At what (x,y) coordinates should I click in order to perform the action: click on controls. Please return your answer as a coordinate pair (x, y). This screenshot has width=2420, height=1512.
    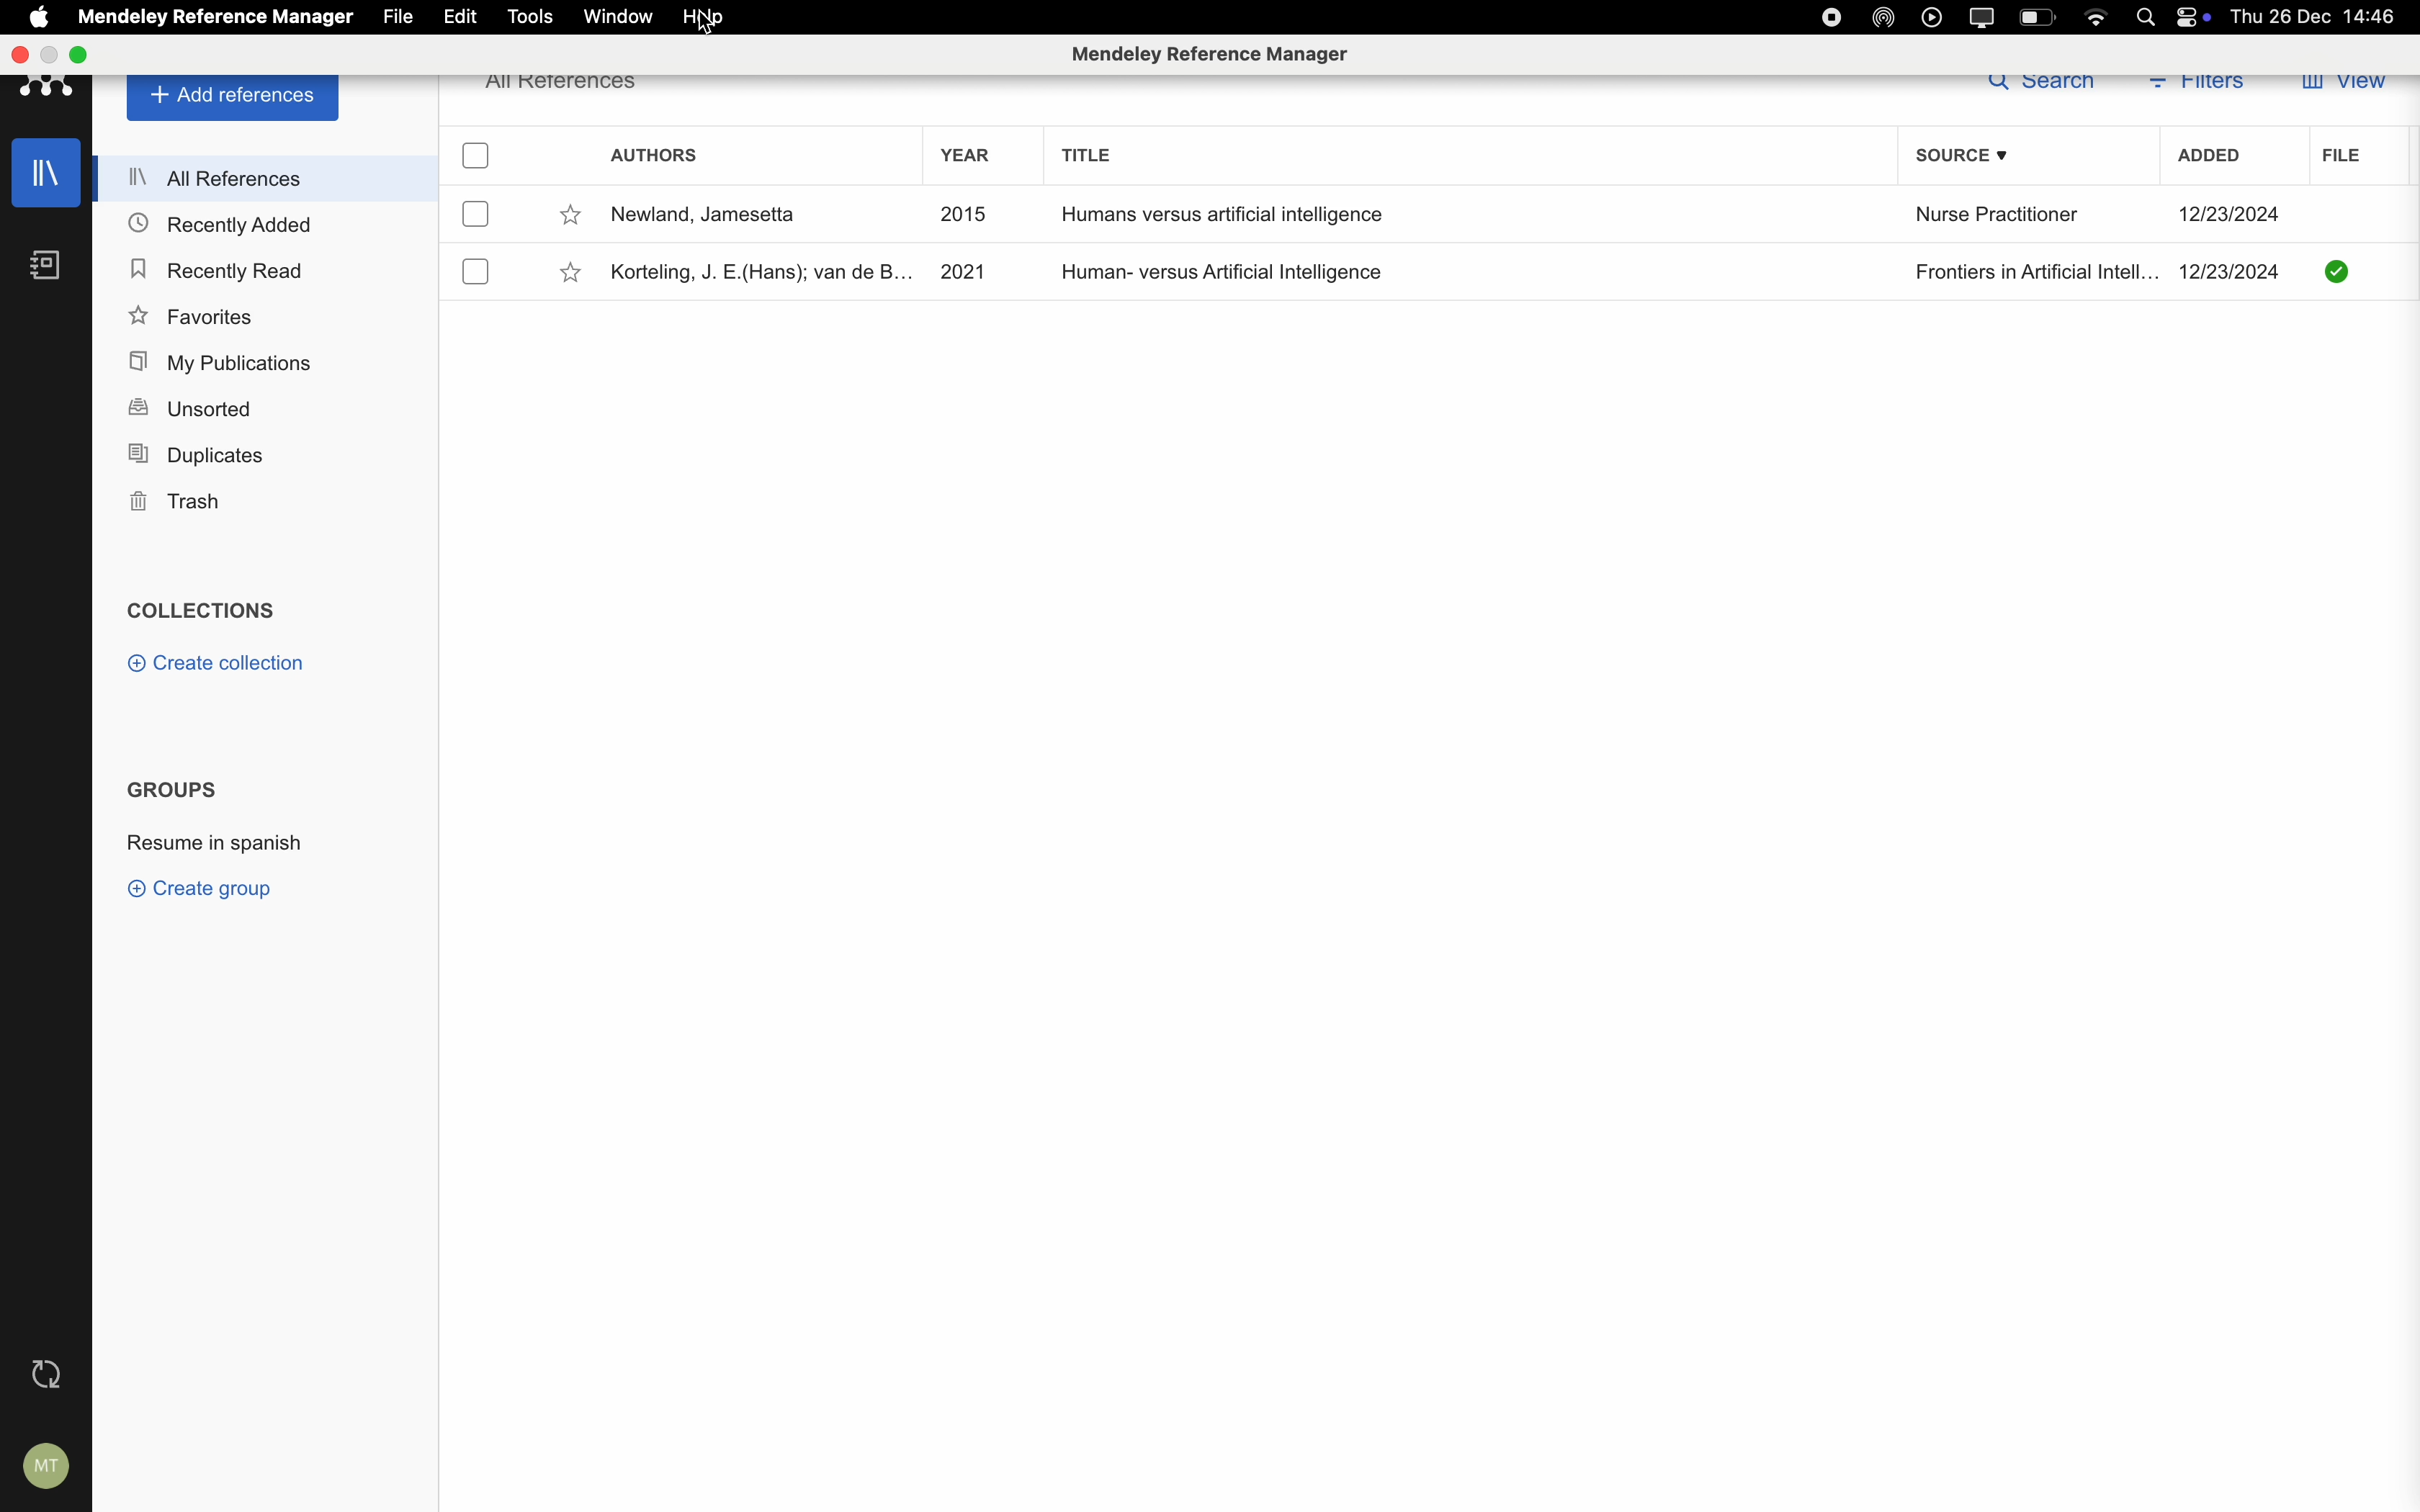
    Looking at the image, I should click on (2198, 16).